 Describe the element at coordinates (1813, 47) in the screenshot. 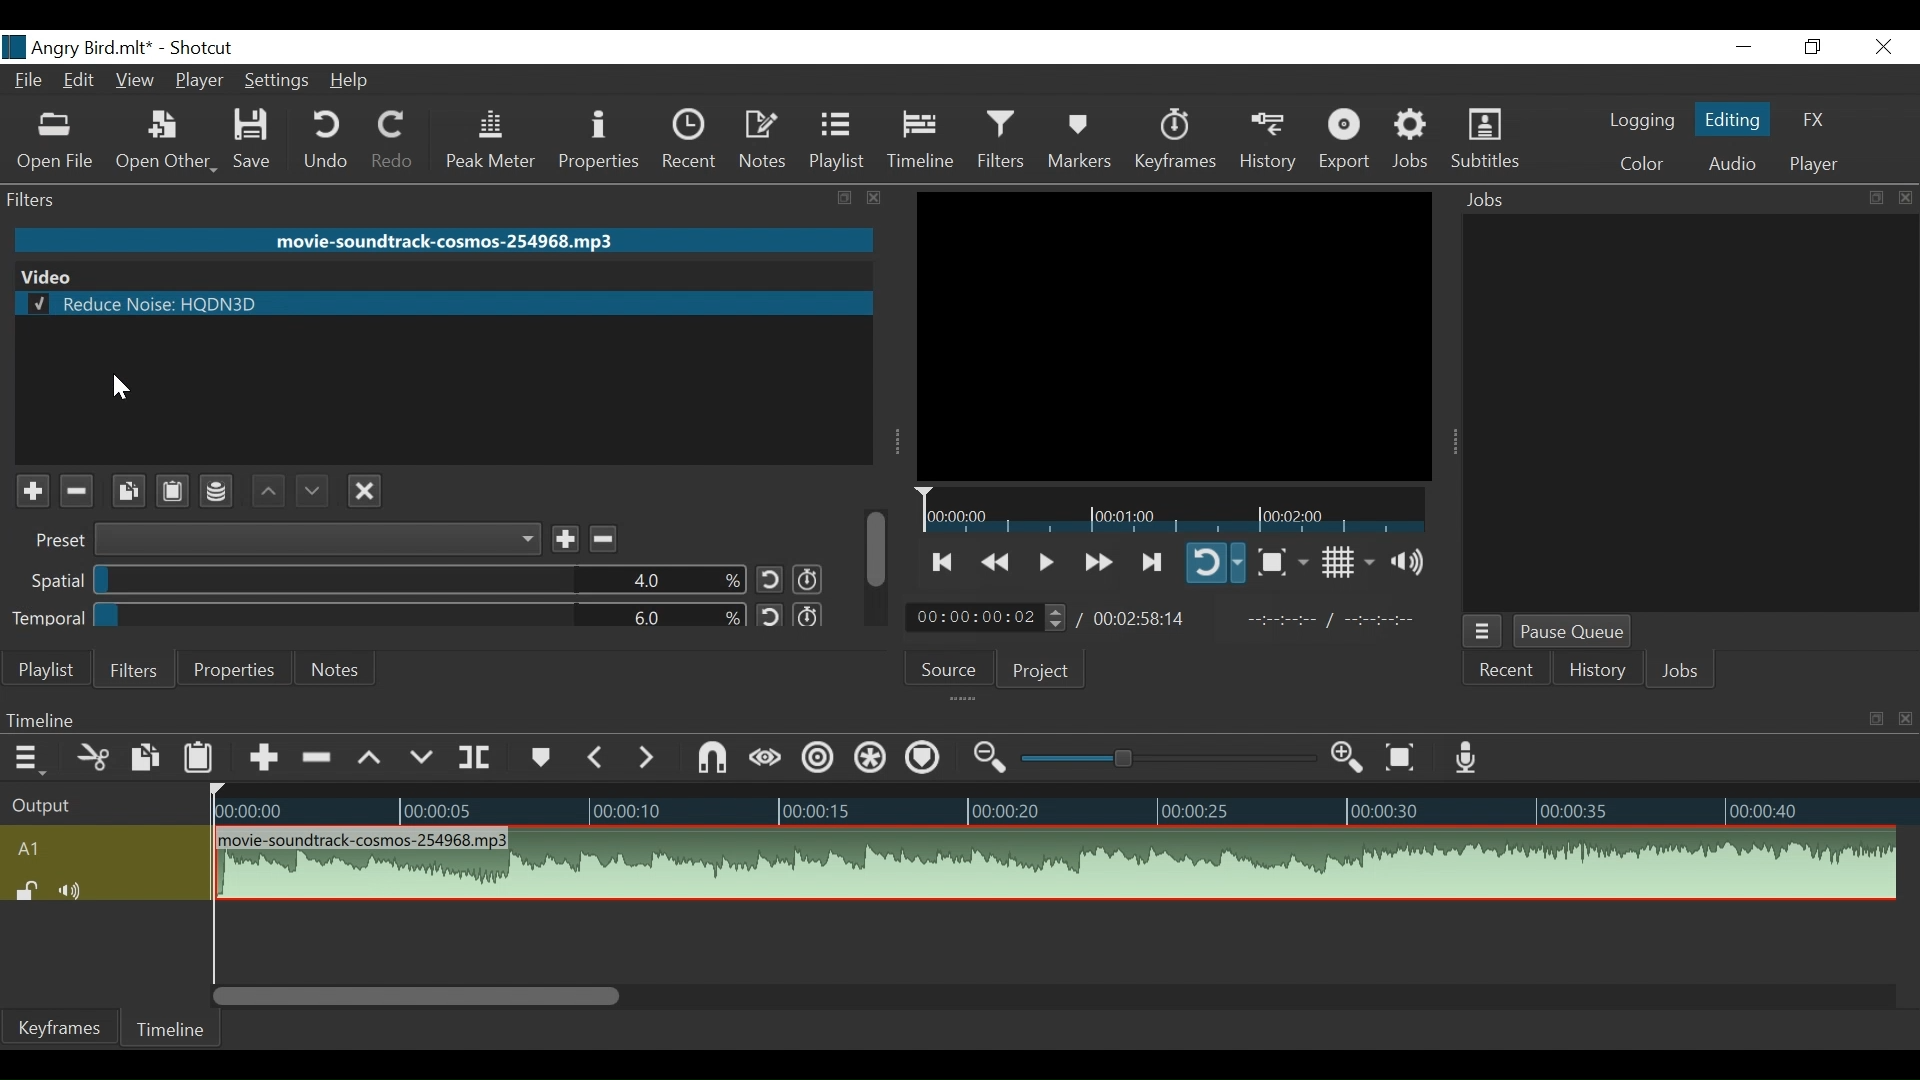

I see `Restore` at that location.